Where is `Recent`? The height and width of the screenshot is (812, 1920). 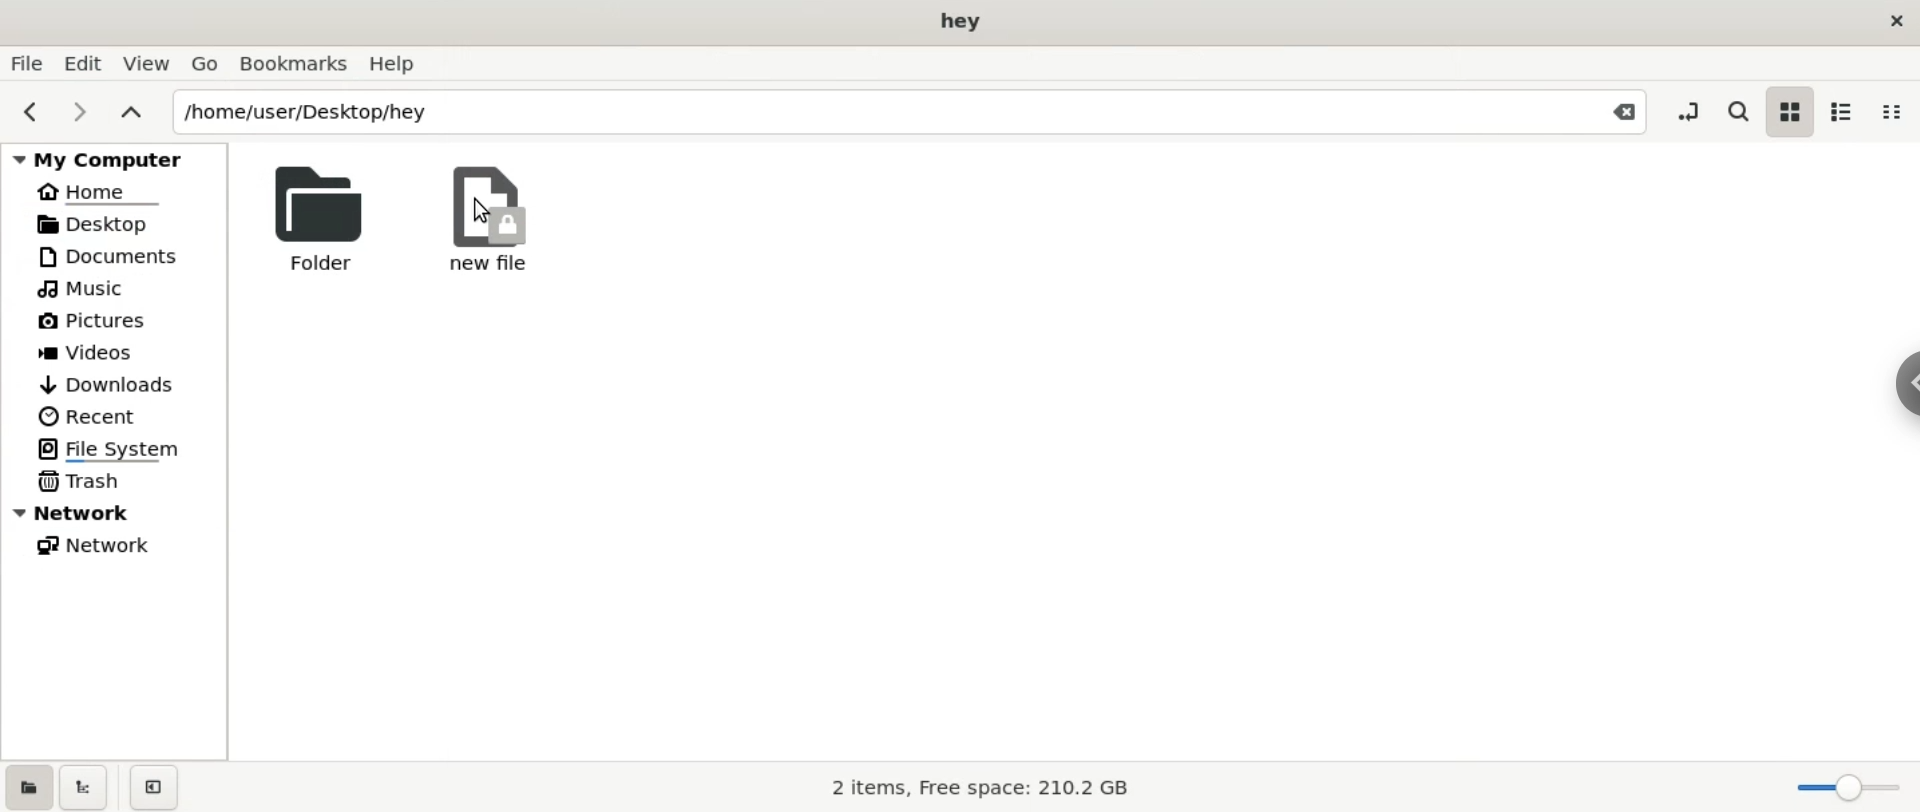
Recent is located at coordinates (87, 414).